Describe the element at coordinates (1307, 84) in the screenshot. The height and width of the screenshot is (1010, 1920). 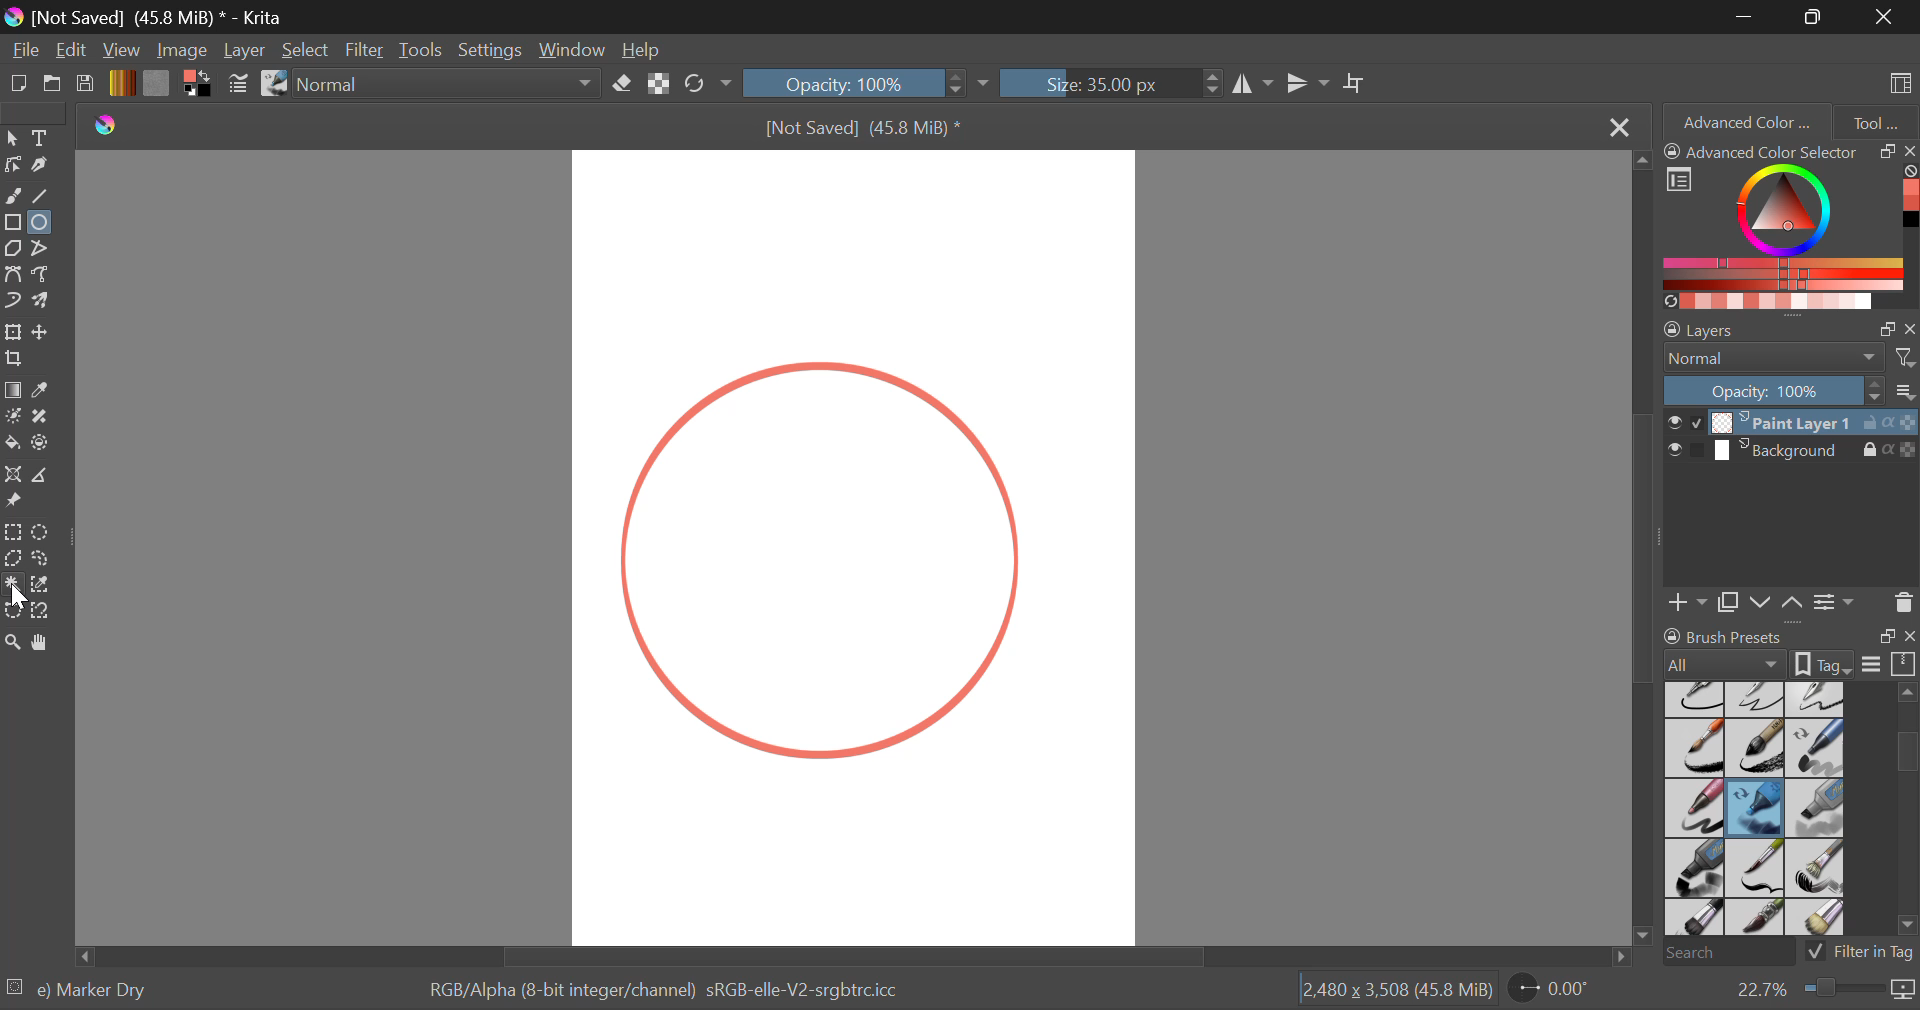
I see `Vertical Mirror Tool` at that location.